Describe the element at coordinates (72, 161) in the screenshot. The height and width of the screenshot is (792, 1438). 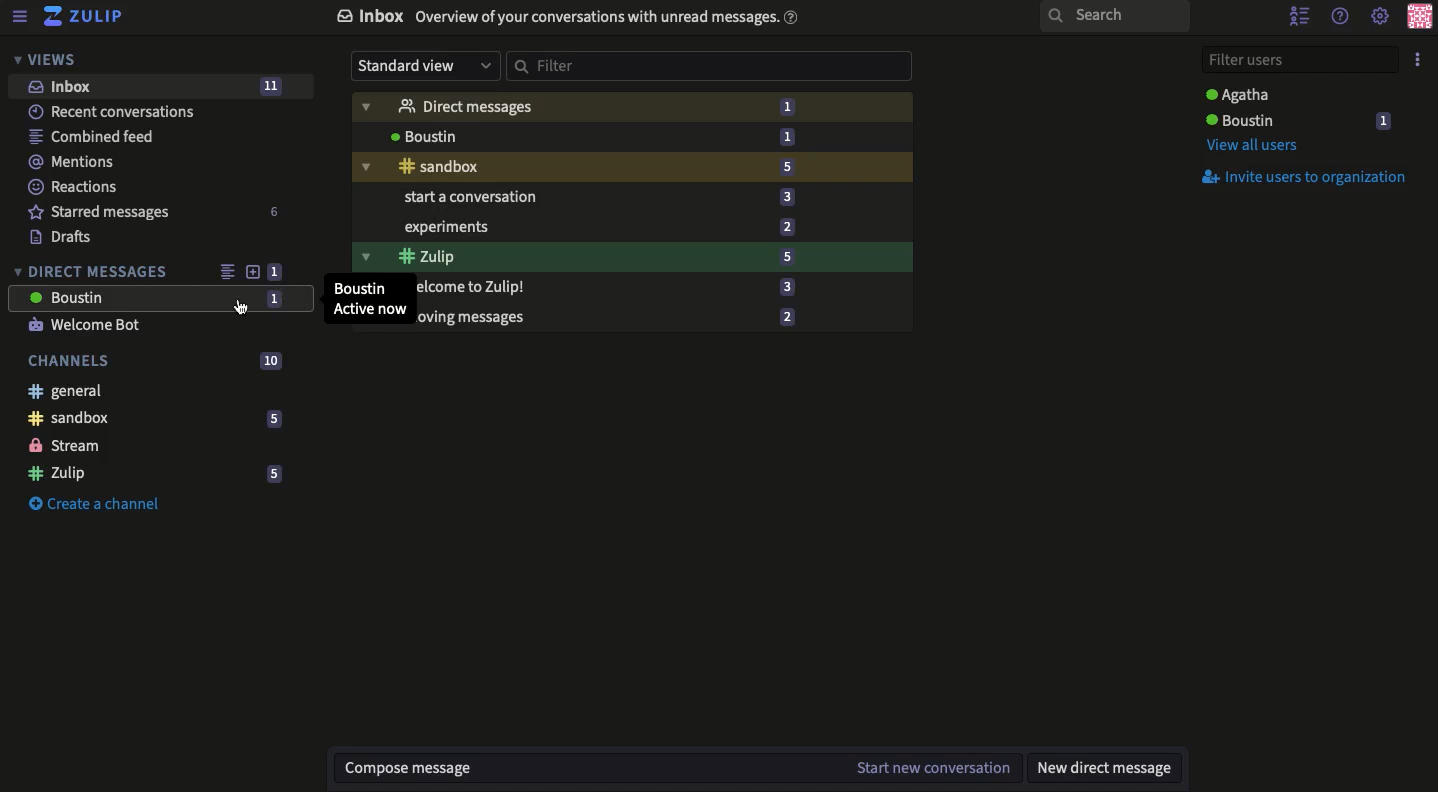
I see `Mentions` at that location.